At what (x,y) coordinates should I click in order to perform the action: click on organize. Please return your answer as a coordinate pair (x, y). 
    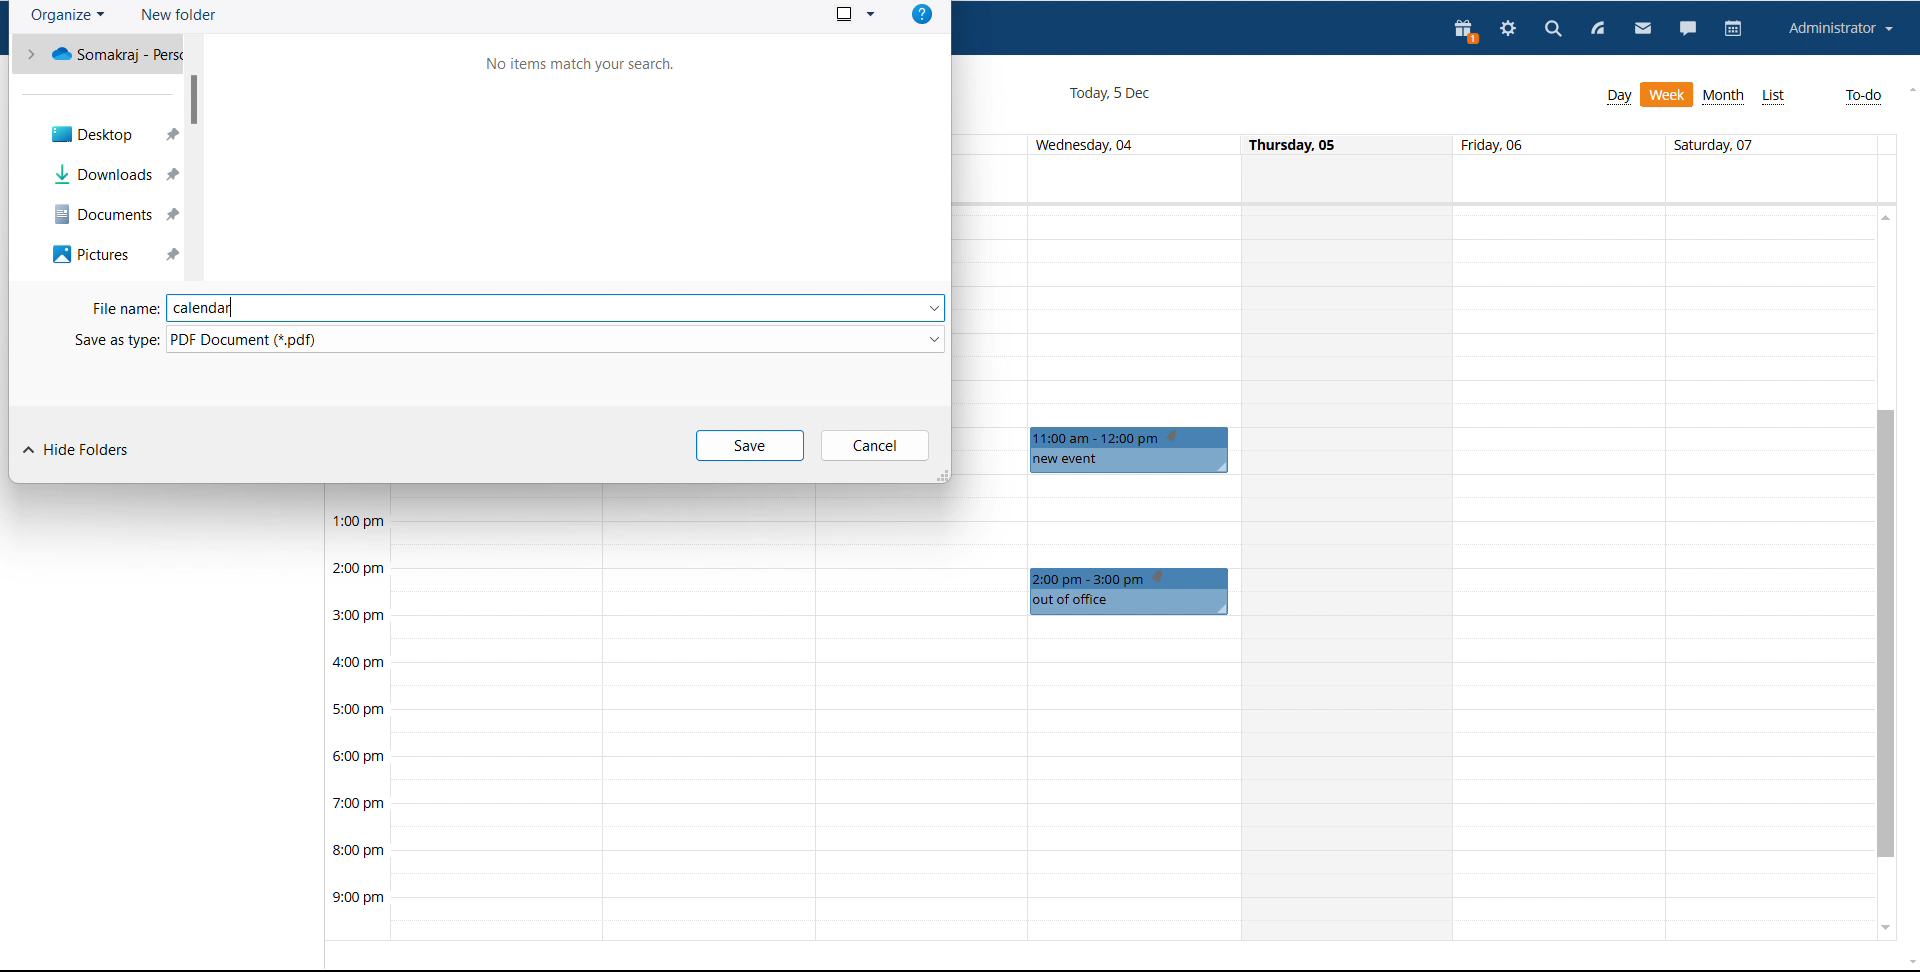
    Looking at the image, I should click on (68, 16).